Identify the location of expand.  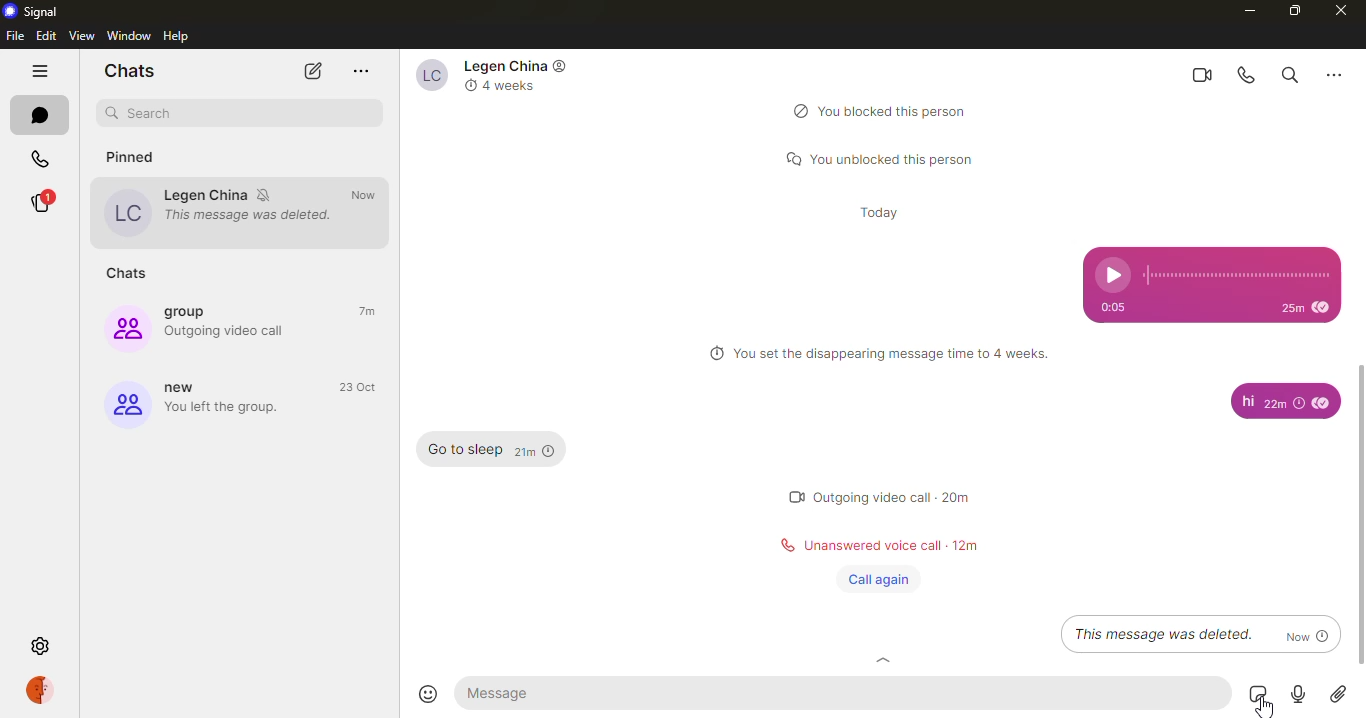
(883, 661).